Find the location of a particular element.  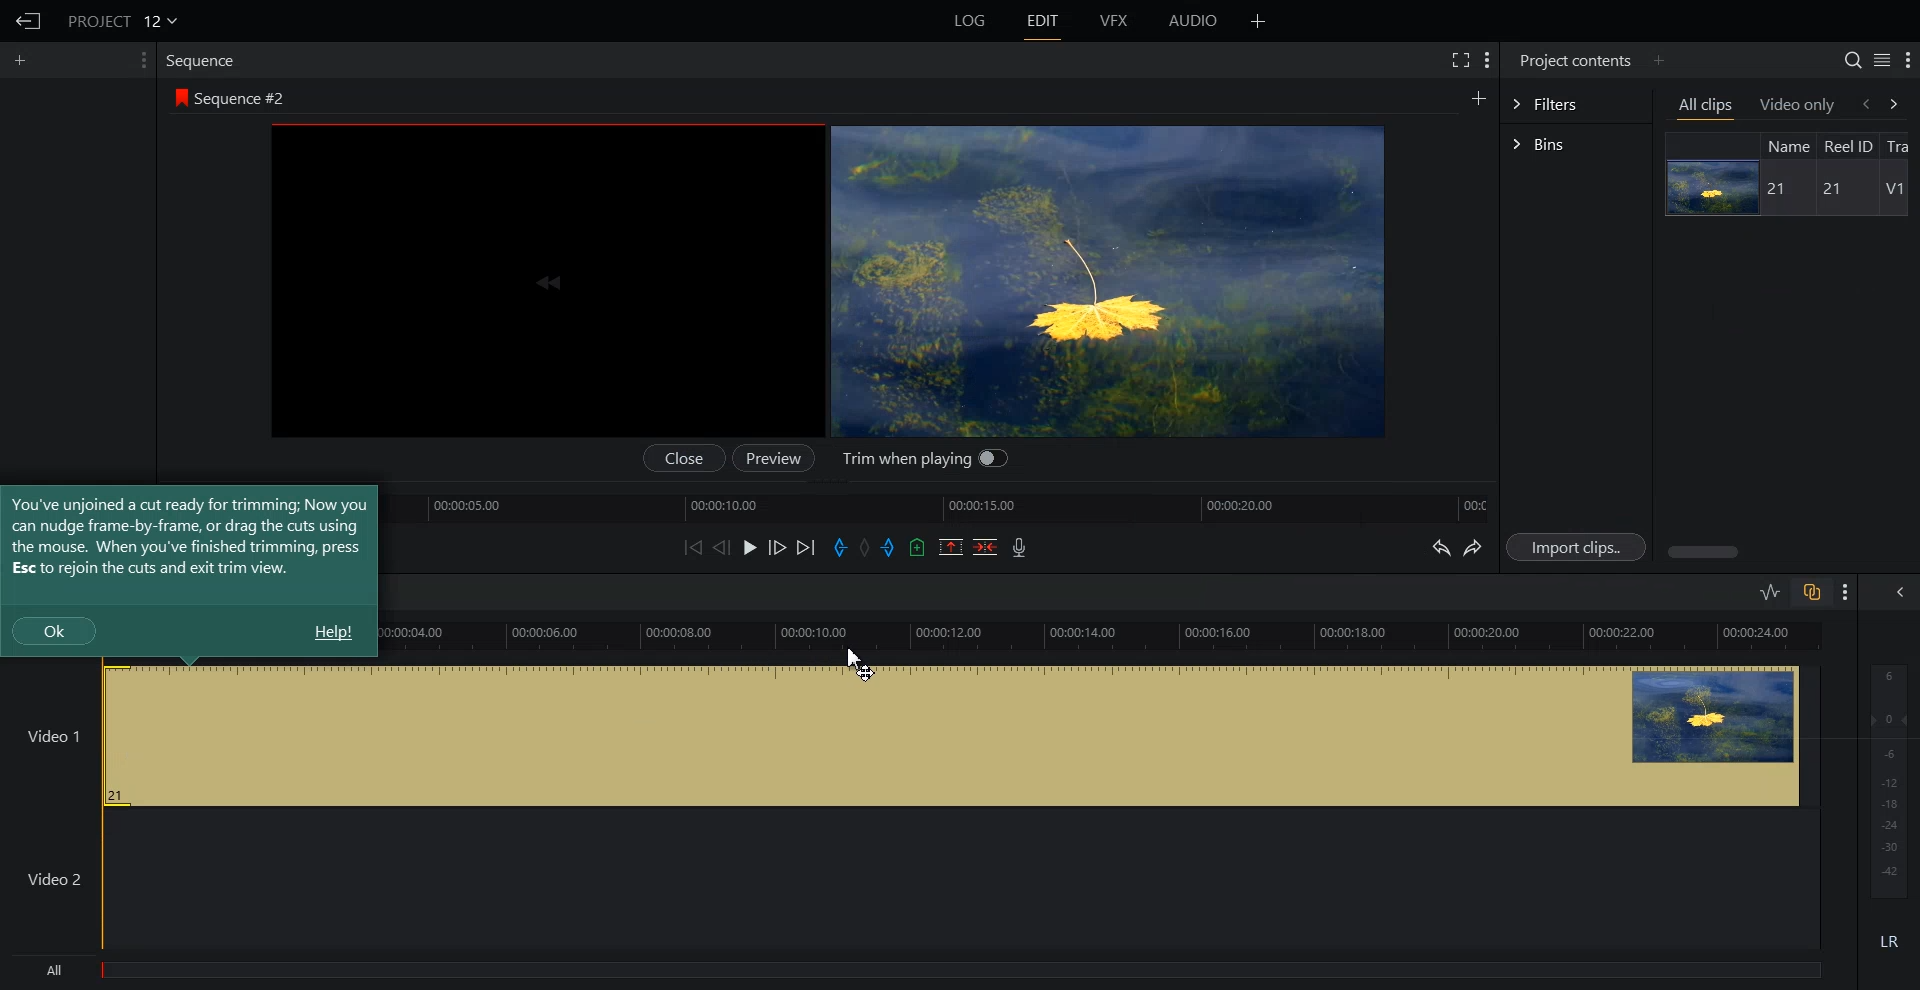

Add Panel is located at coordinates (1658, 61).